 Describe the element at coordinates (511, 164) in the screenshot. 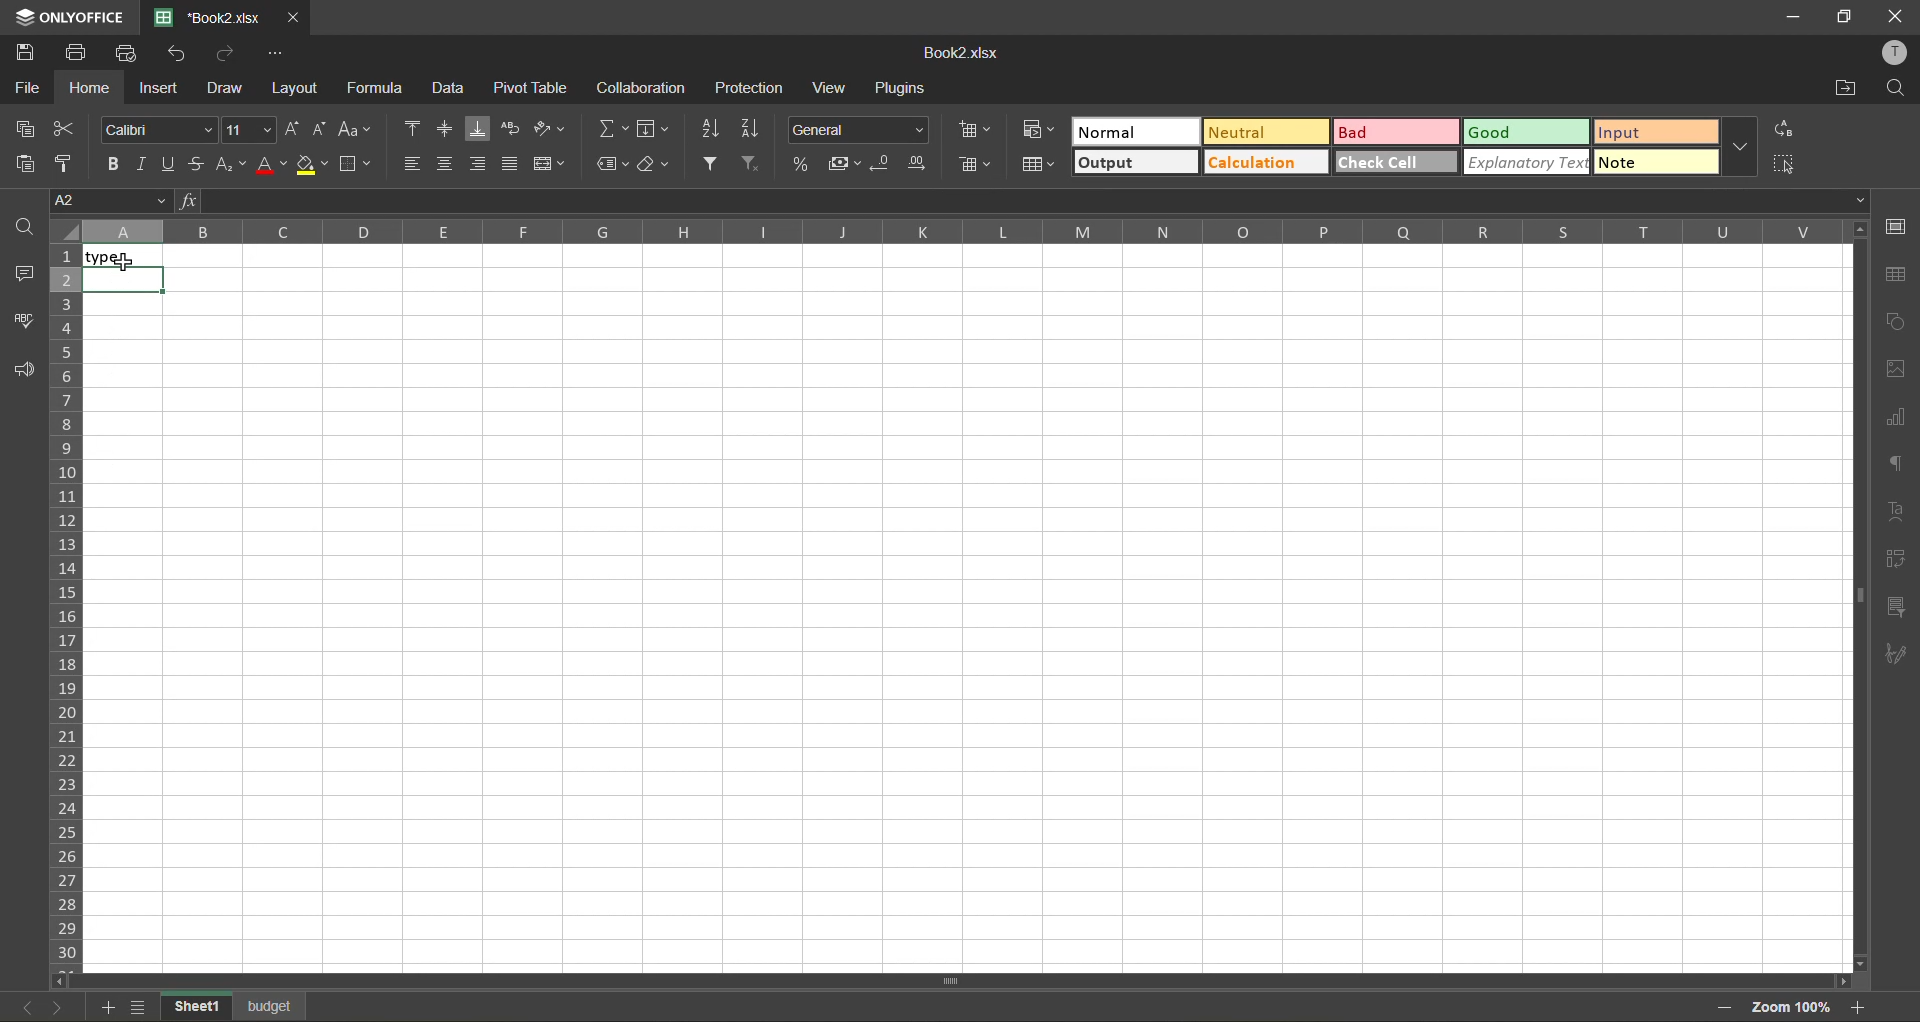

I see `justified` at that location.